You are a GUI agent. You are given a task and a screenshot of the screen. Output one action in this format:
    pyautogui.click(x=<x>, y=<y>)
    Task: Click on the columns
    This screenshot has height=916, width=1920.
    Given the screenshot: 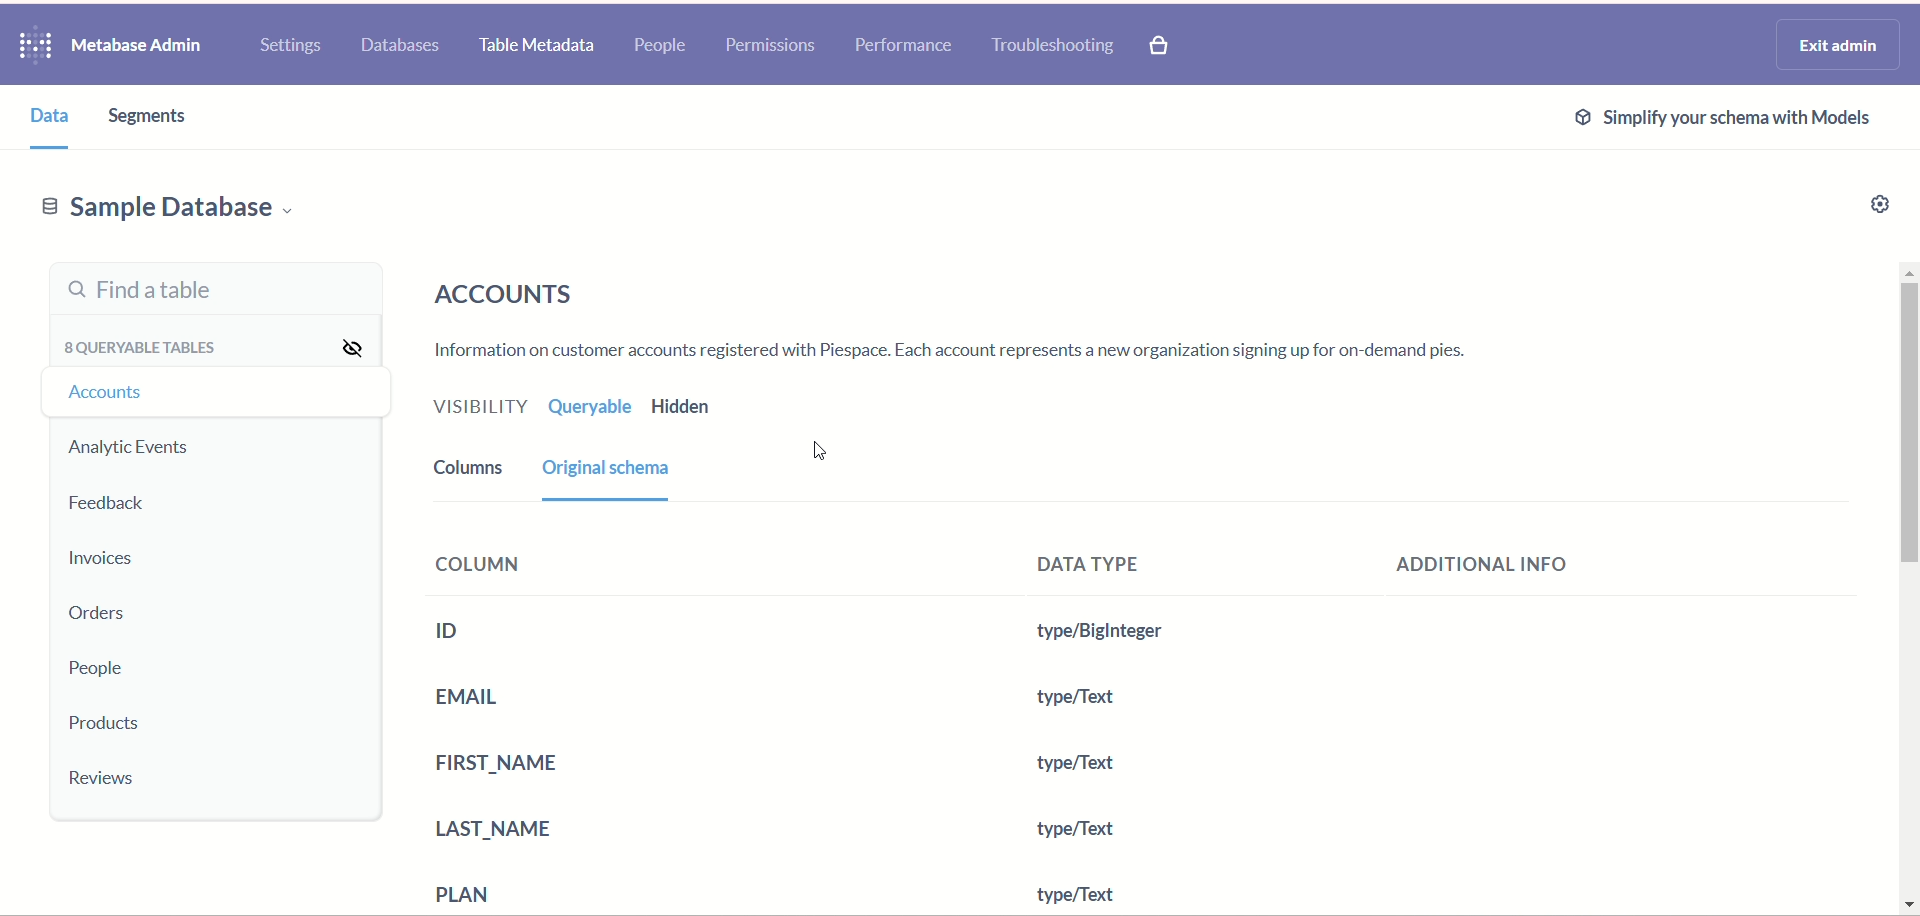 What is the action you would take?
    pyautogui.click(x=461, y=474)
    